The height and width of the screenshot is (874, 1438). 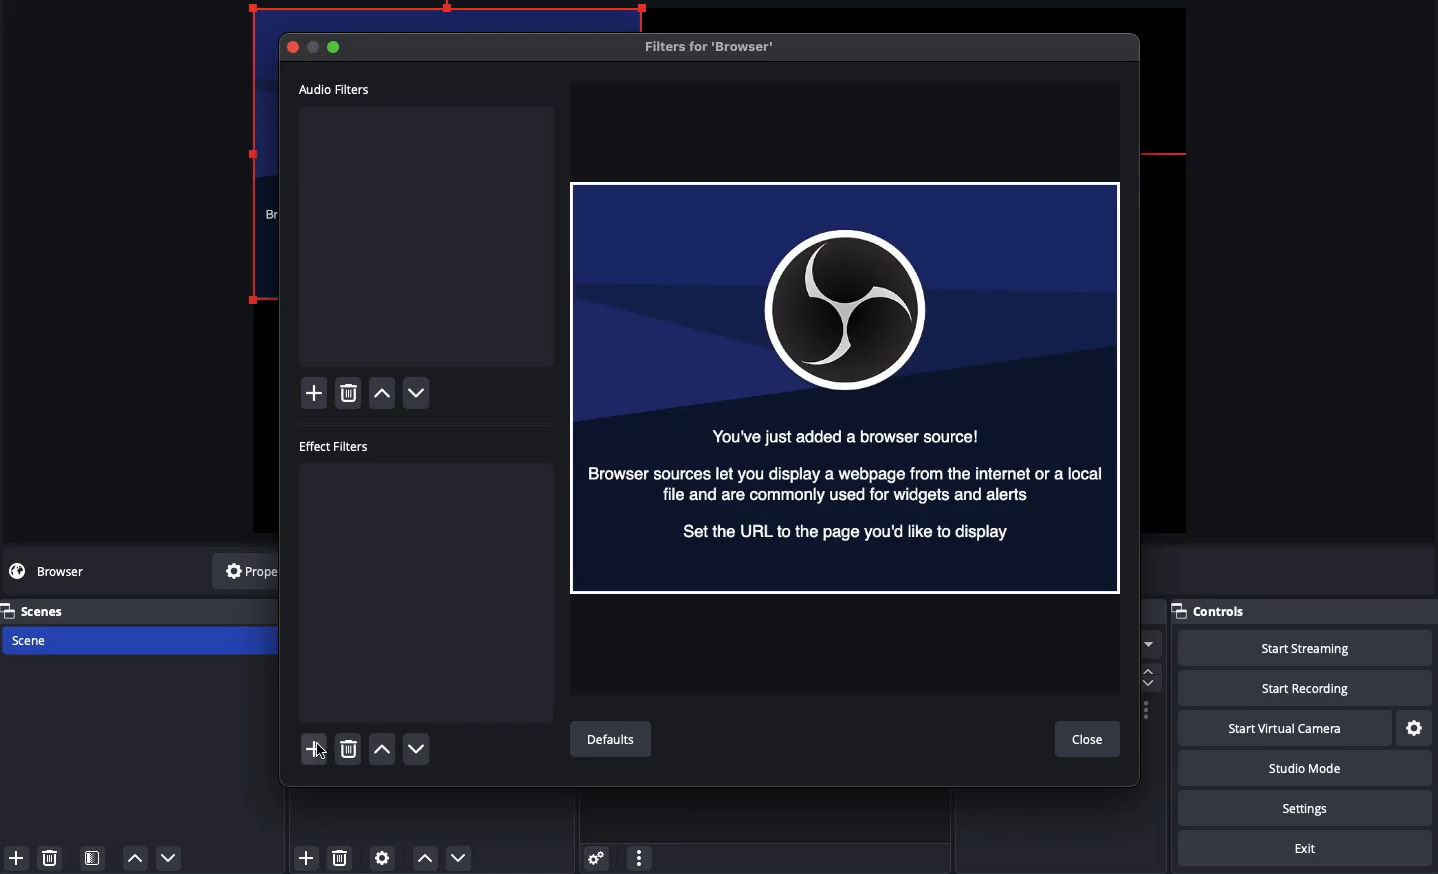 What do you see at coordinates (385, 395) in the screenshot?
I see `up` at bounding box center [385, 395].